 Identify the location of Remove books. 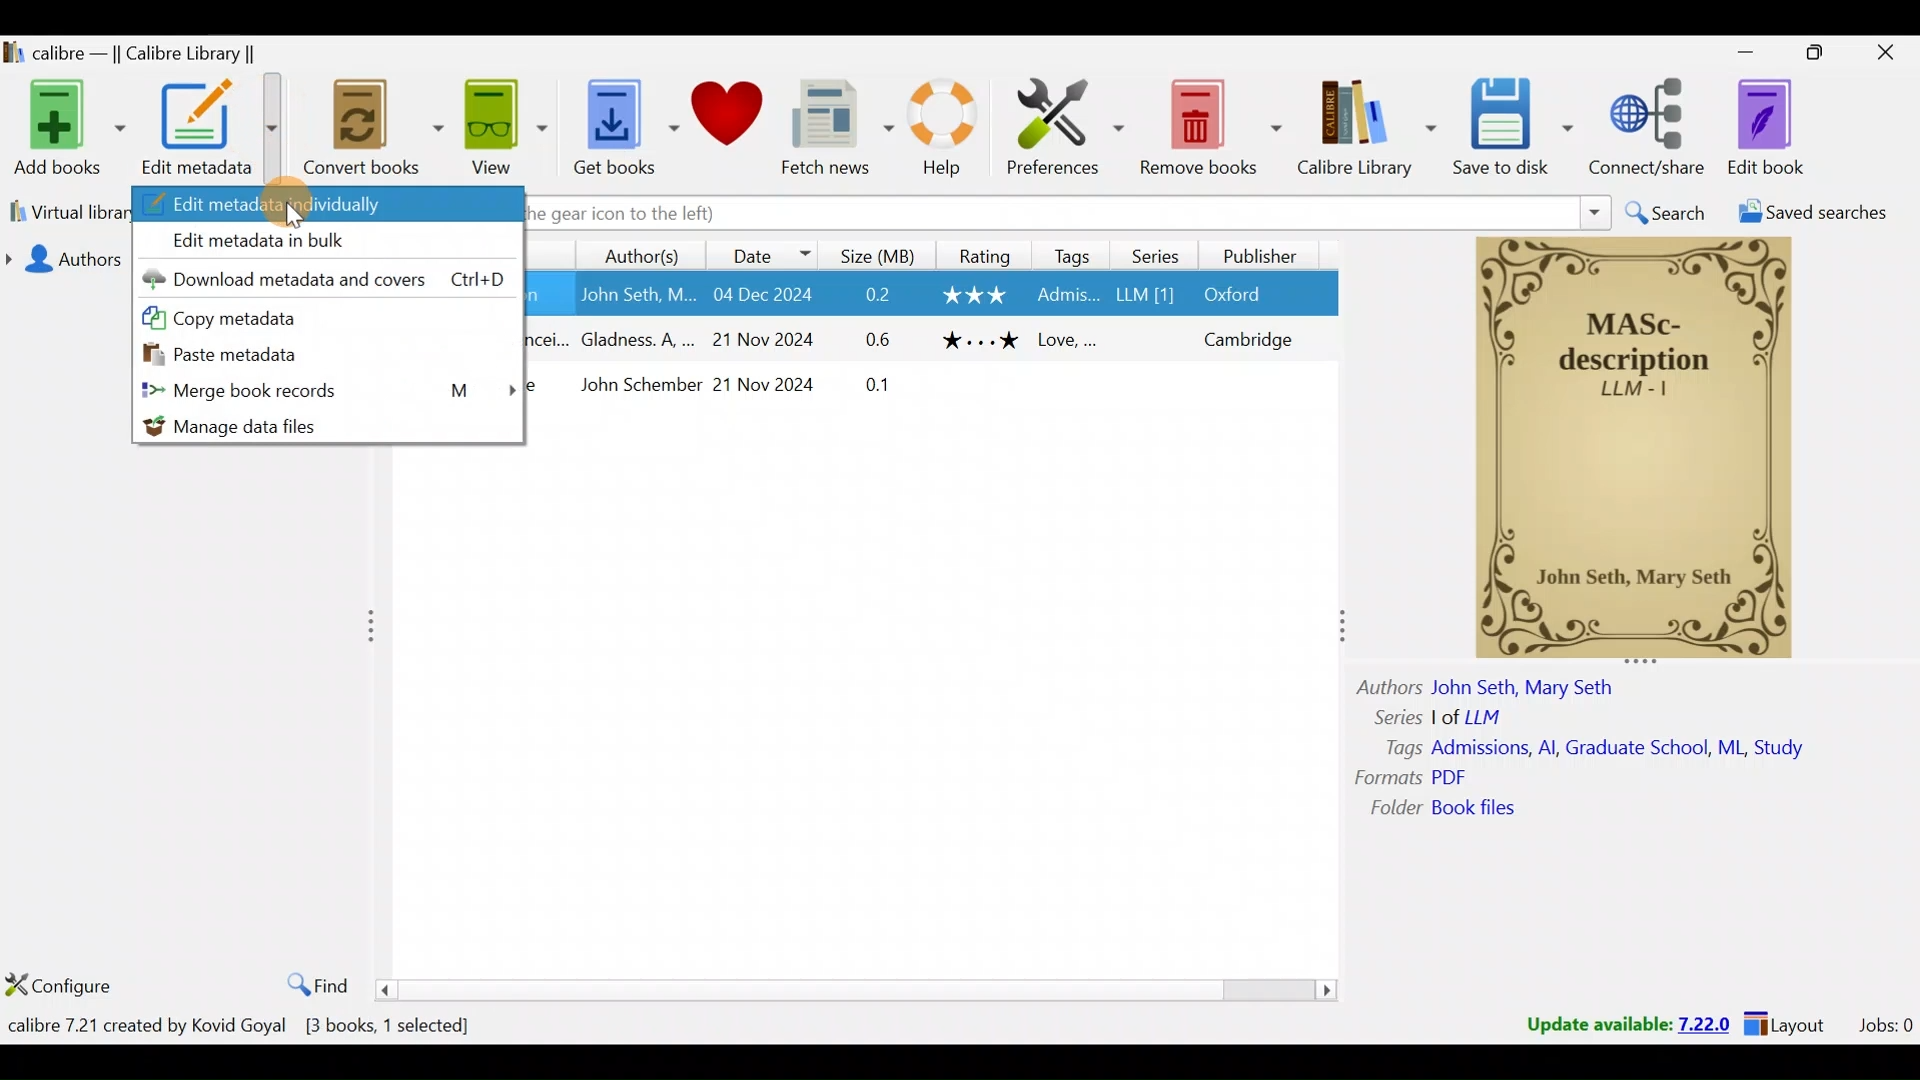
(1213, 127).